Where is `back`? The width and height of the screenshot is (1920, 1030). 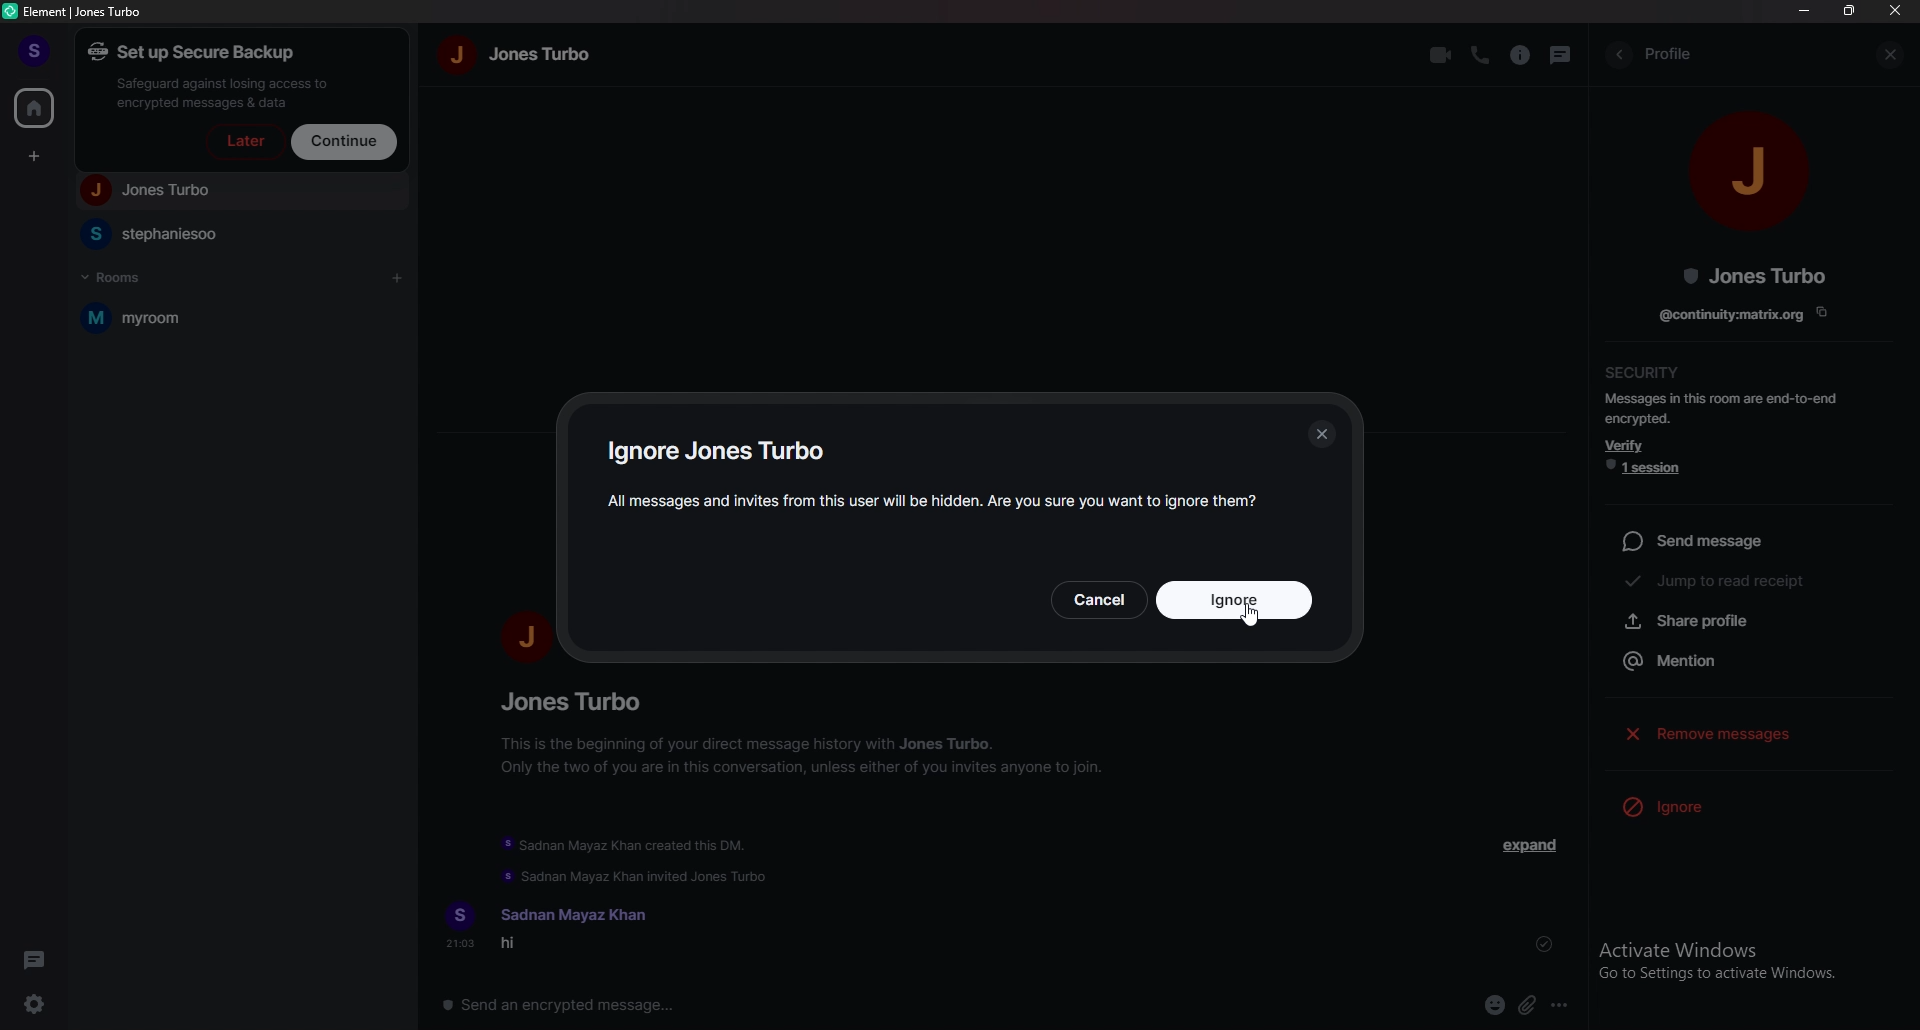
back is located at coordinates (1618, 54).